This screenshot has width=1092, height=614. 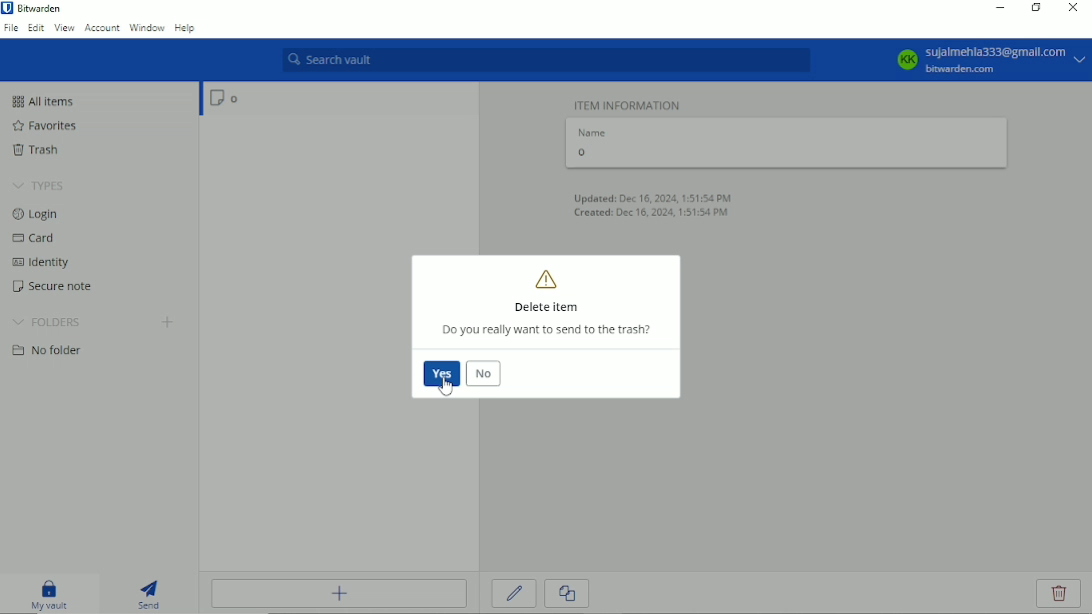 I want to click on o, so click(x=216, y=98).